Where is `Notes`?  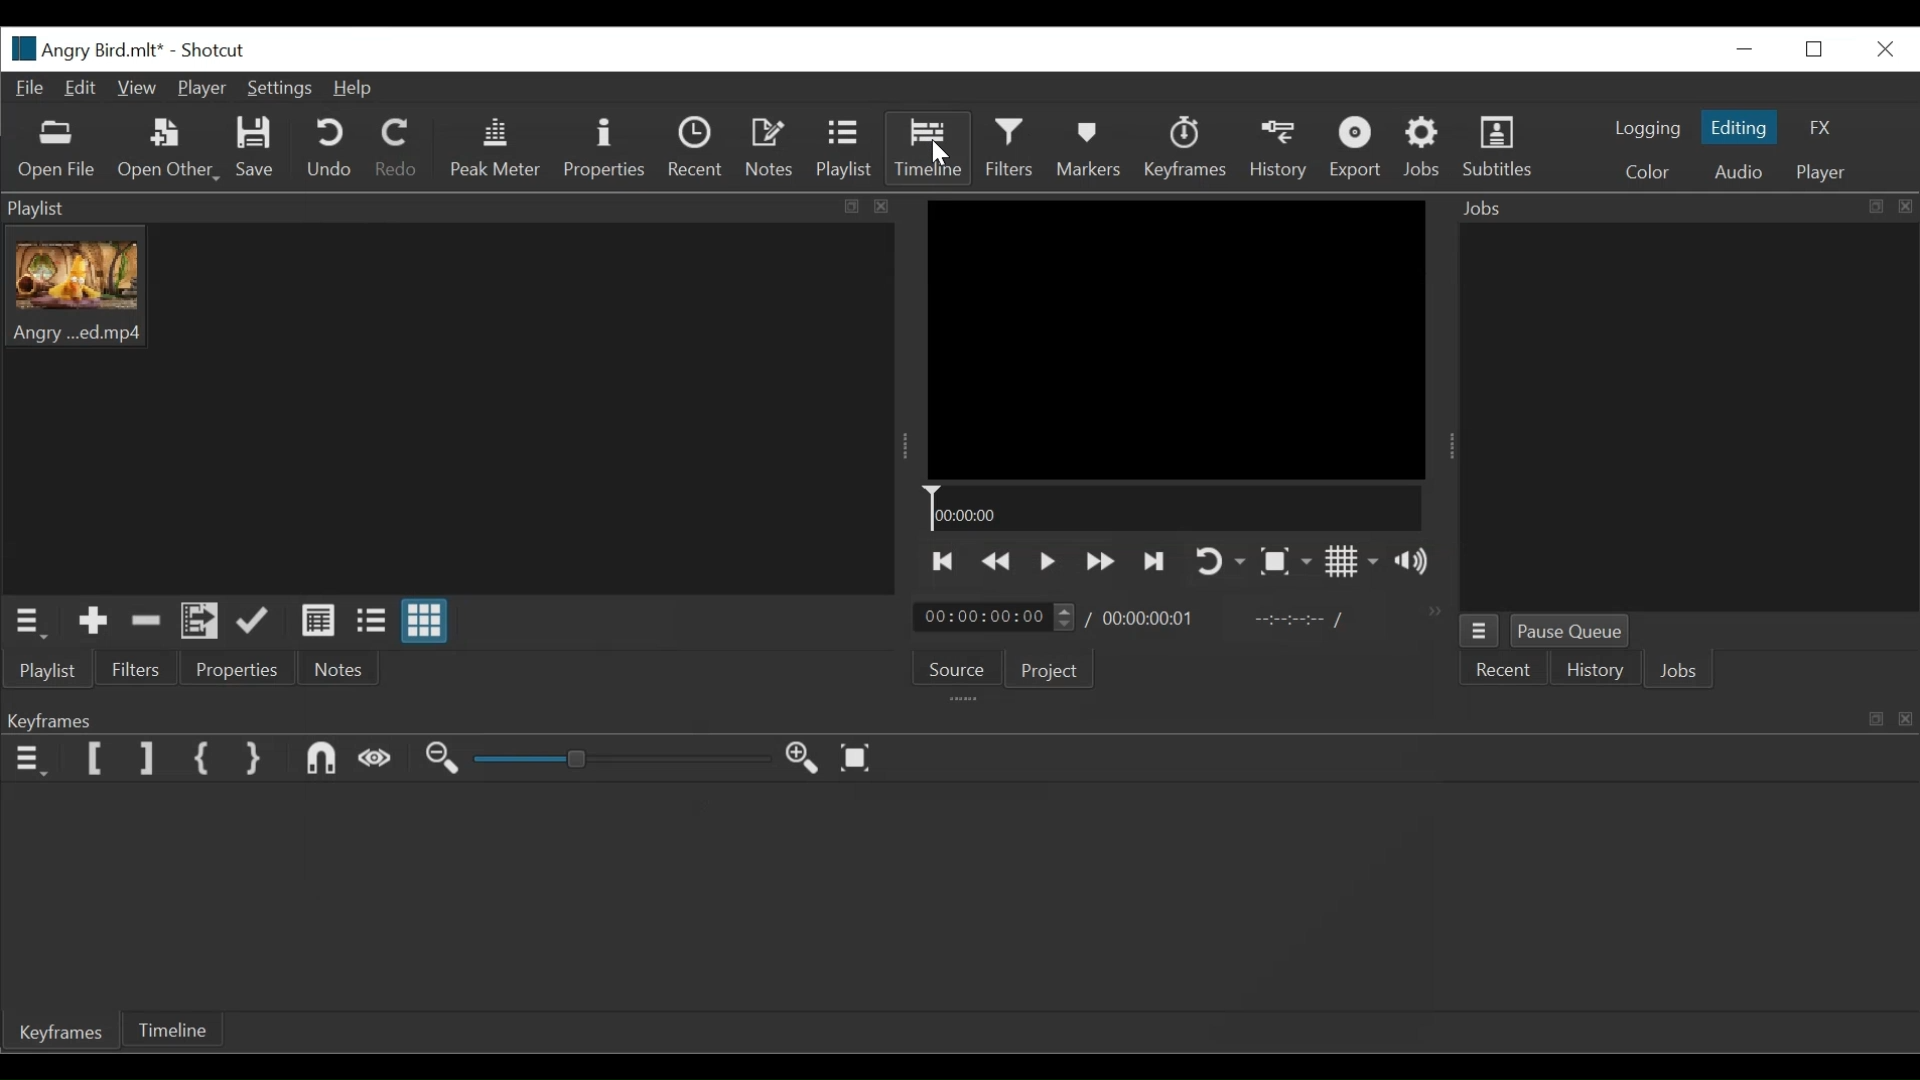
Notes is located at coordinates (340, 668).